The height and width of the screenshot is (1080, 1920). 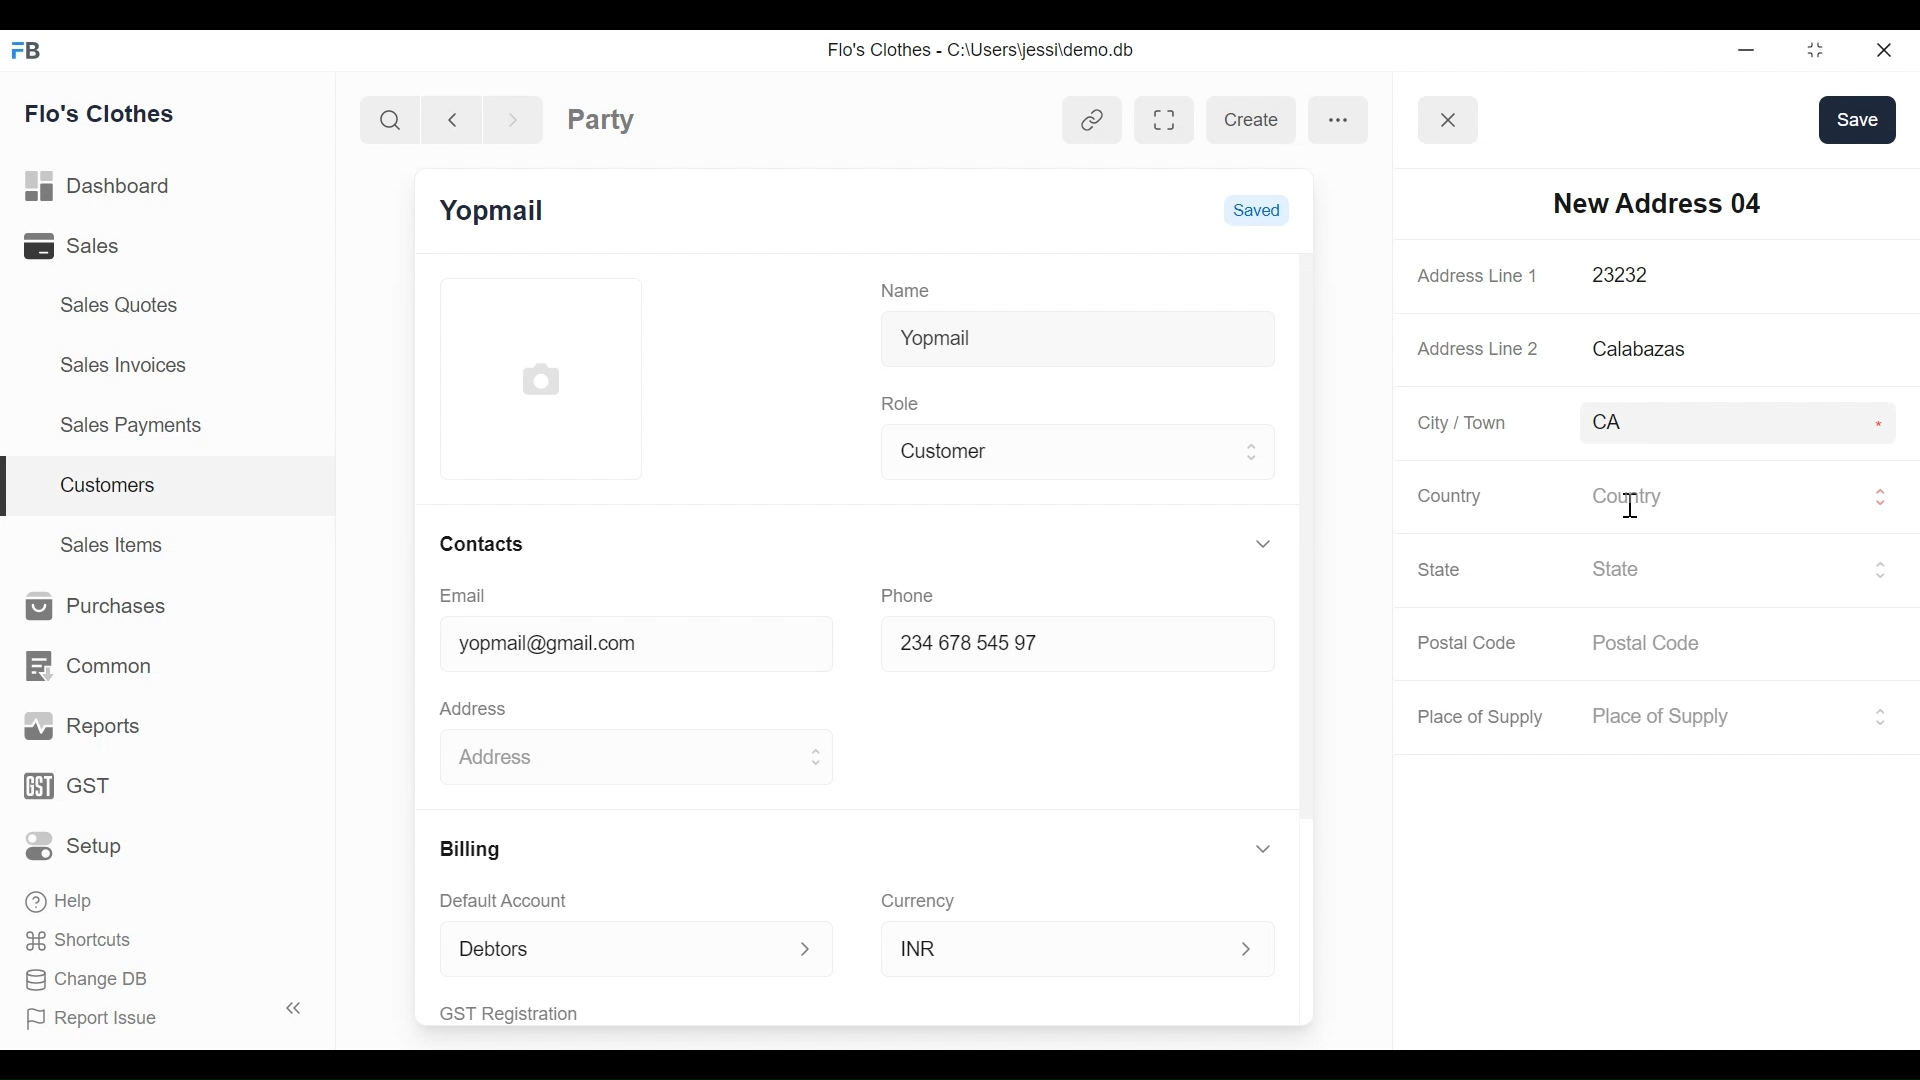 What do you see at coordinates (1056, 947) in the screenshot?
I see `INR` at bounding box center [1056, 947].